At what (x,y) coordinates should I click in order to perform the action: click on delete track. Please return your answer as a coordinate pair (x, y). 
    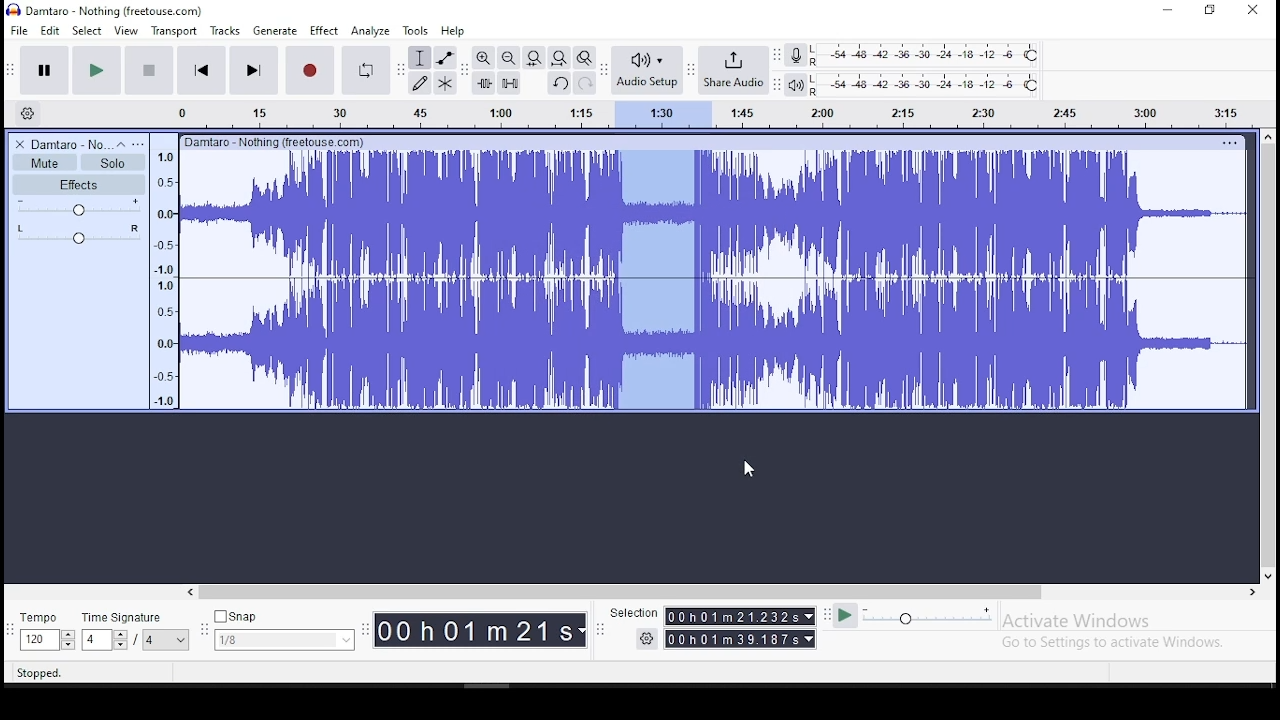
    Looking at the image, I should click on (21, 144).